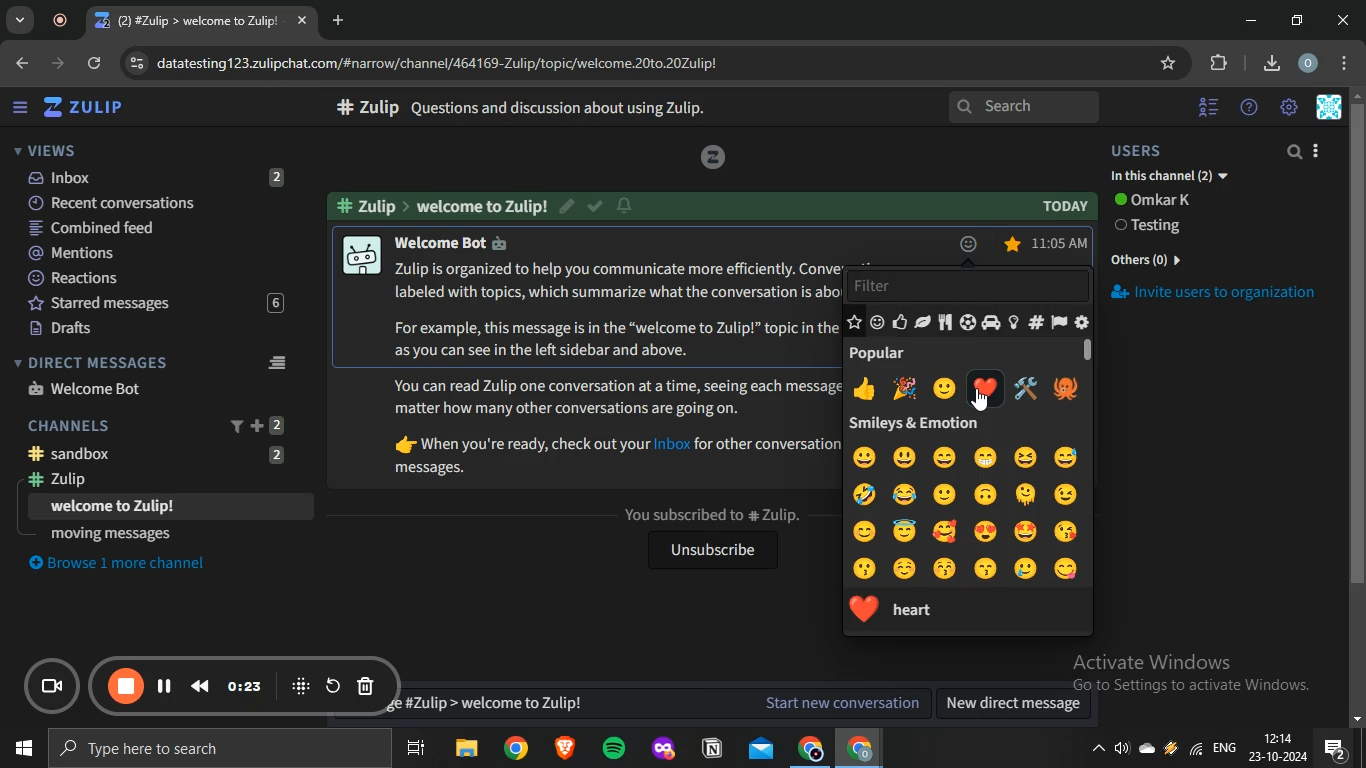  Describe the element at coordinates (968, 322) in the screenshot. I see `activities` at that location.